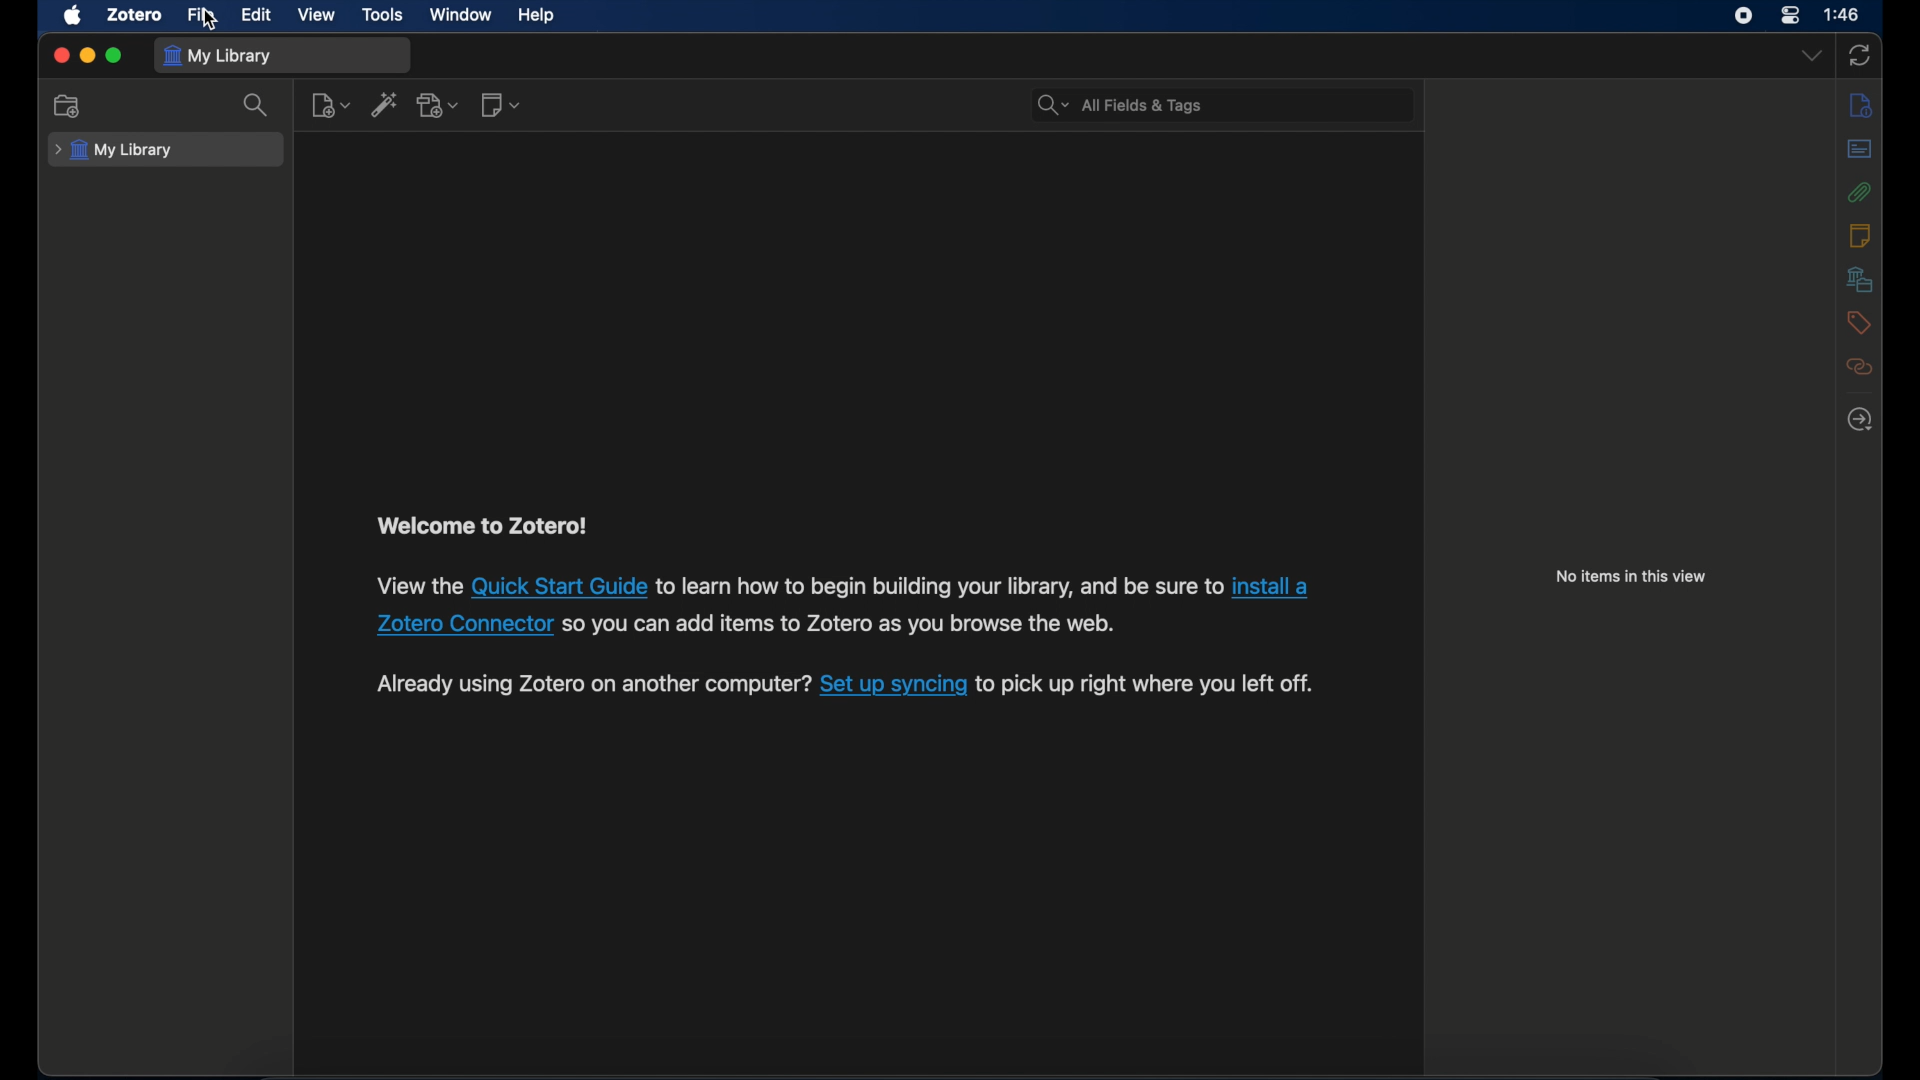  What do you see at coordinates (460, 626) in the screenshot?
I see `Zotero Connector` at bounding box center [460, 626].